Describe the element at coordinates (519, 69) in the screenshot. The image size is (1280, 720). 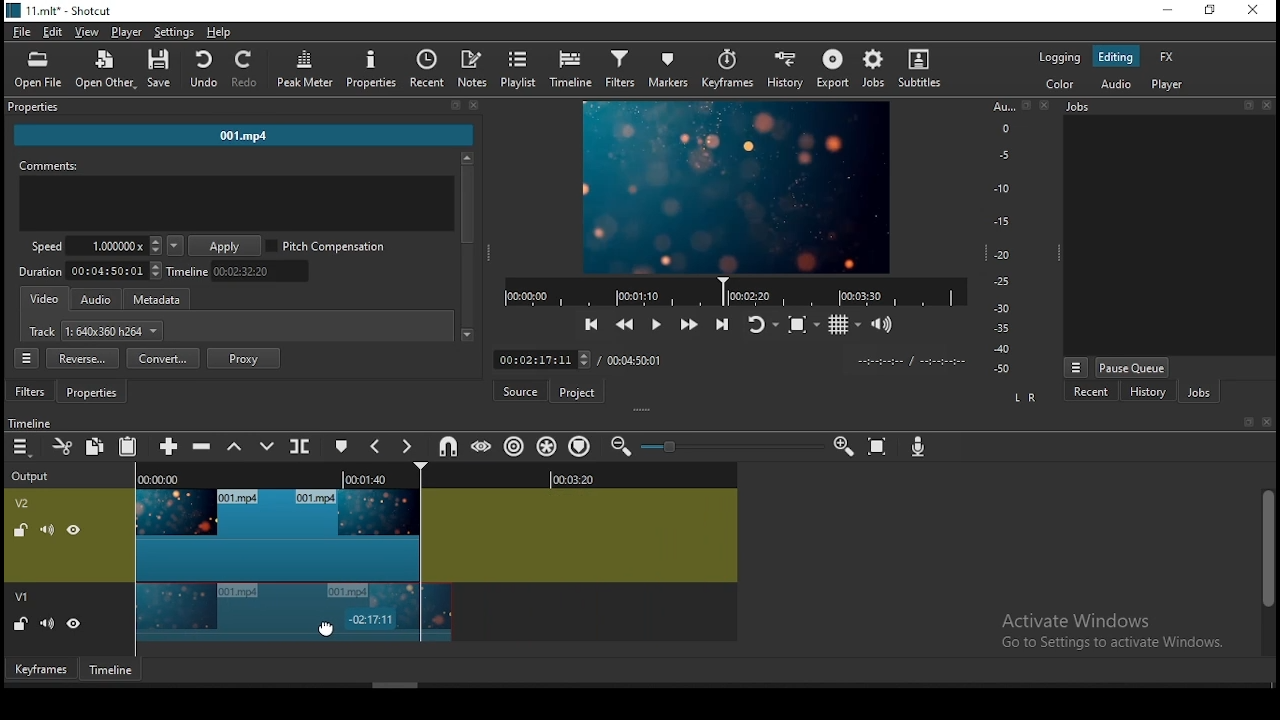
I see `playlist` at that location.